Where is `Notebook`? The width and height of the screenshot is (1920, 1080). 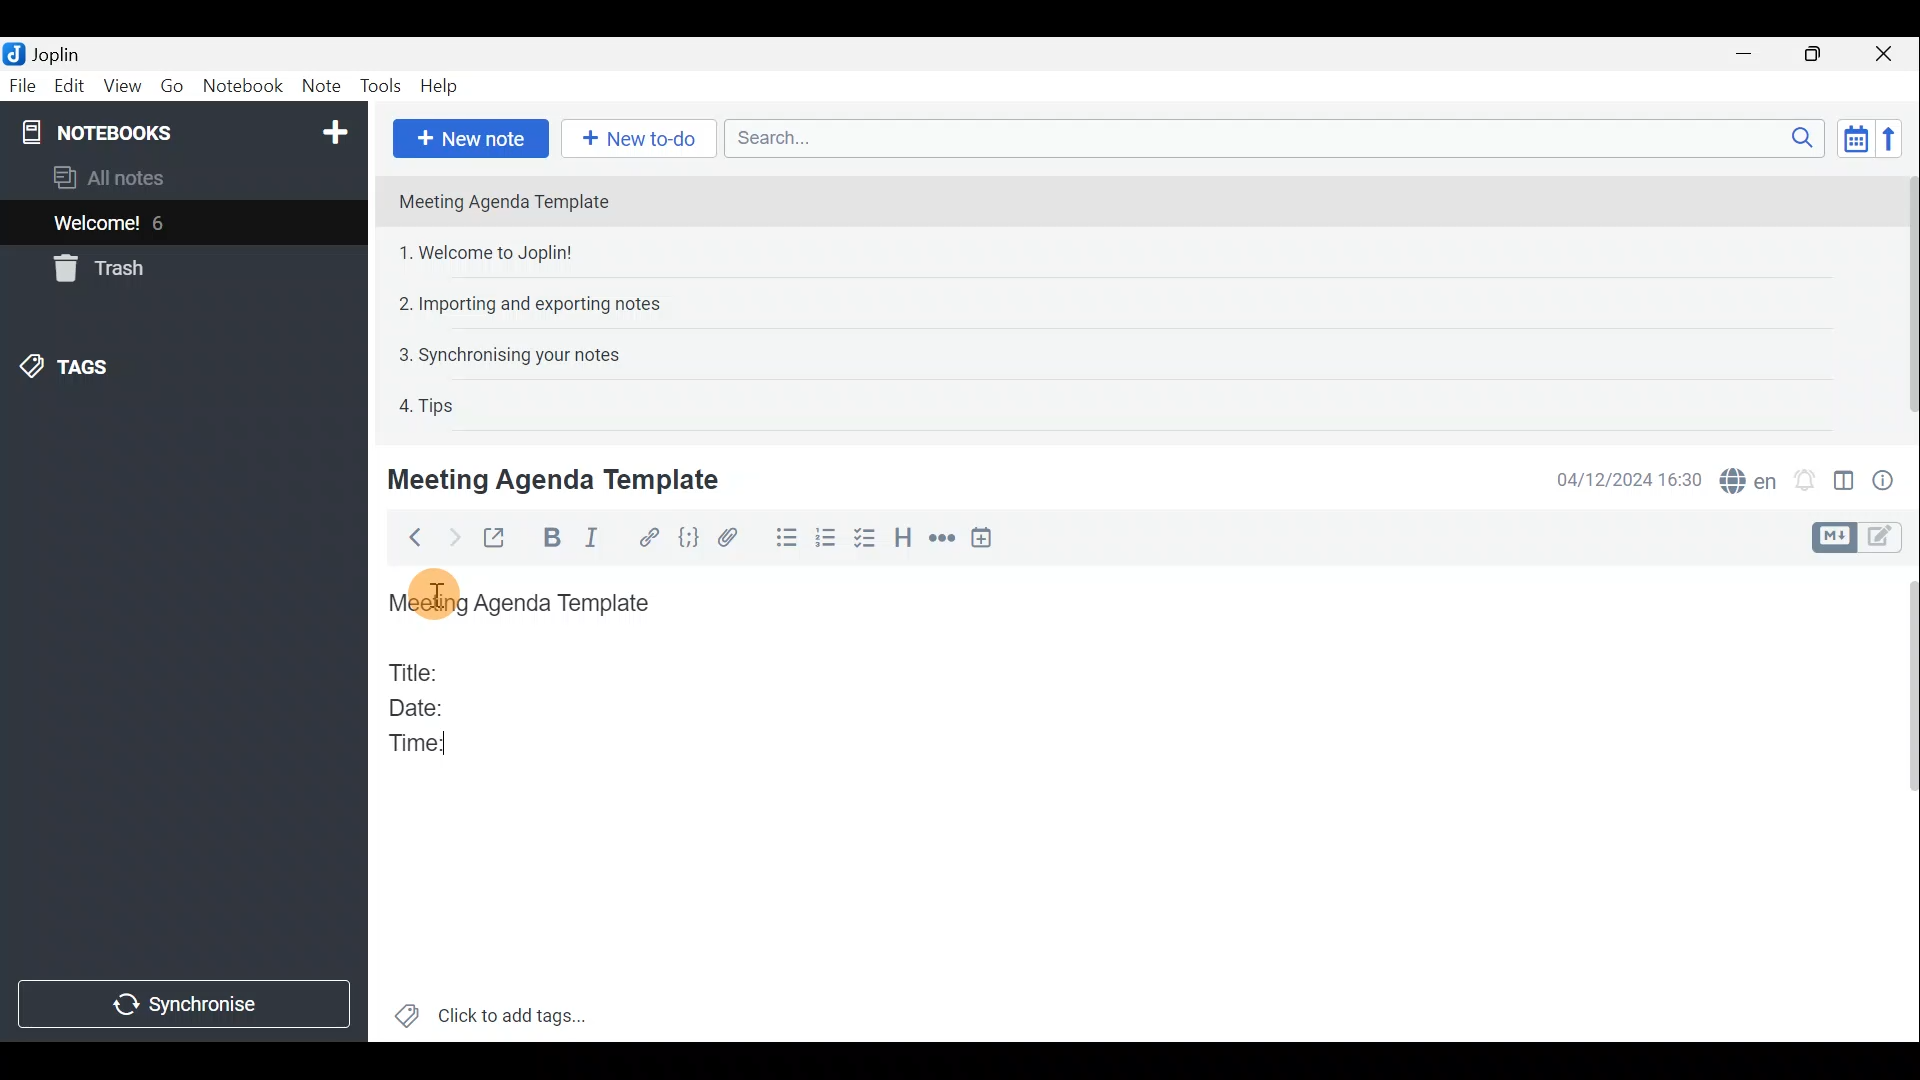 Notebook is located at coordinates (243, 84).